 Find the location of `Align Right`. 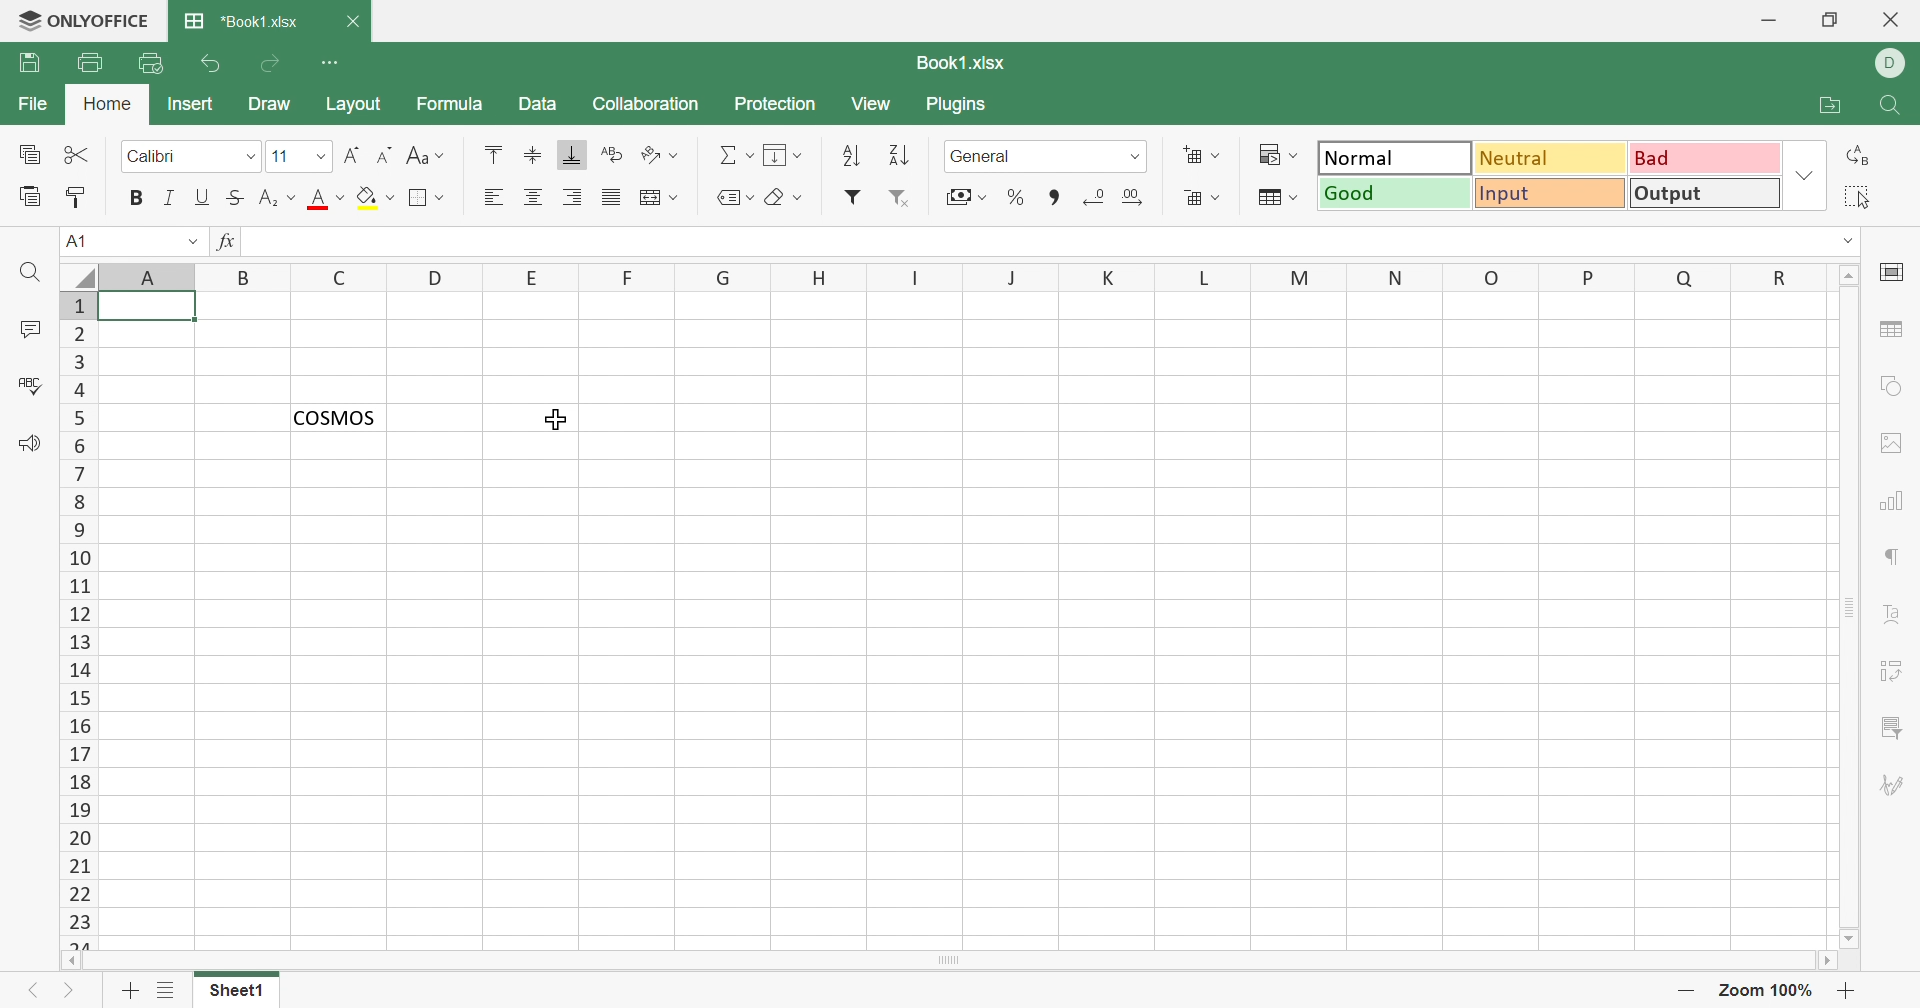

Align Right is located at coordinates (573, 200).